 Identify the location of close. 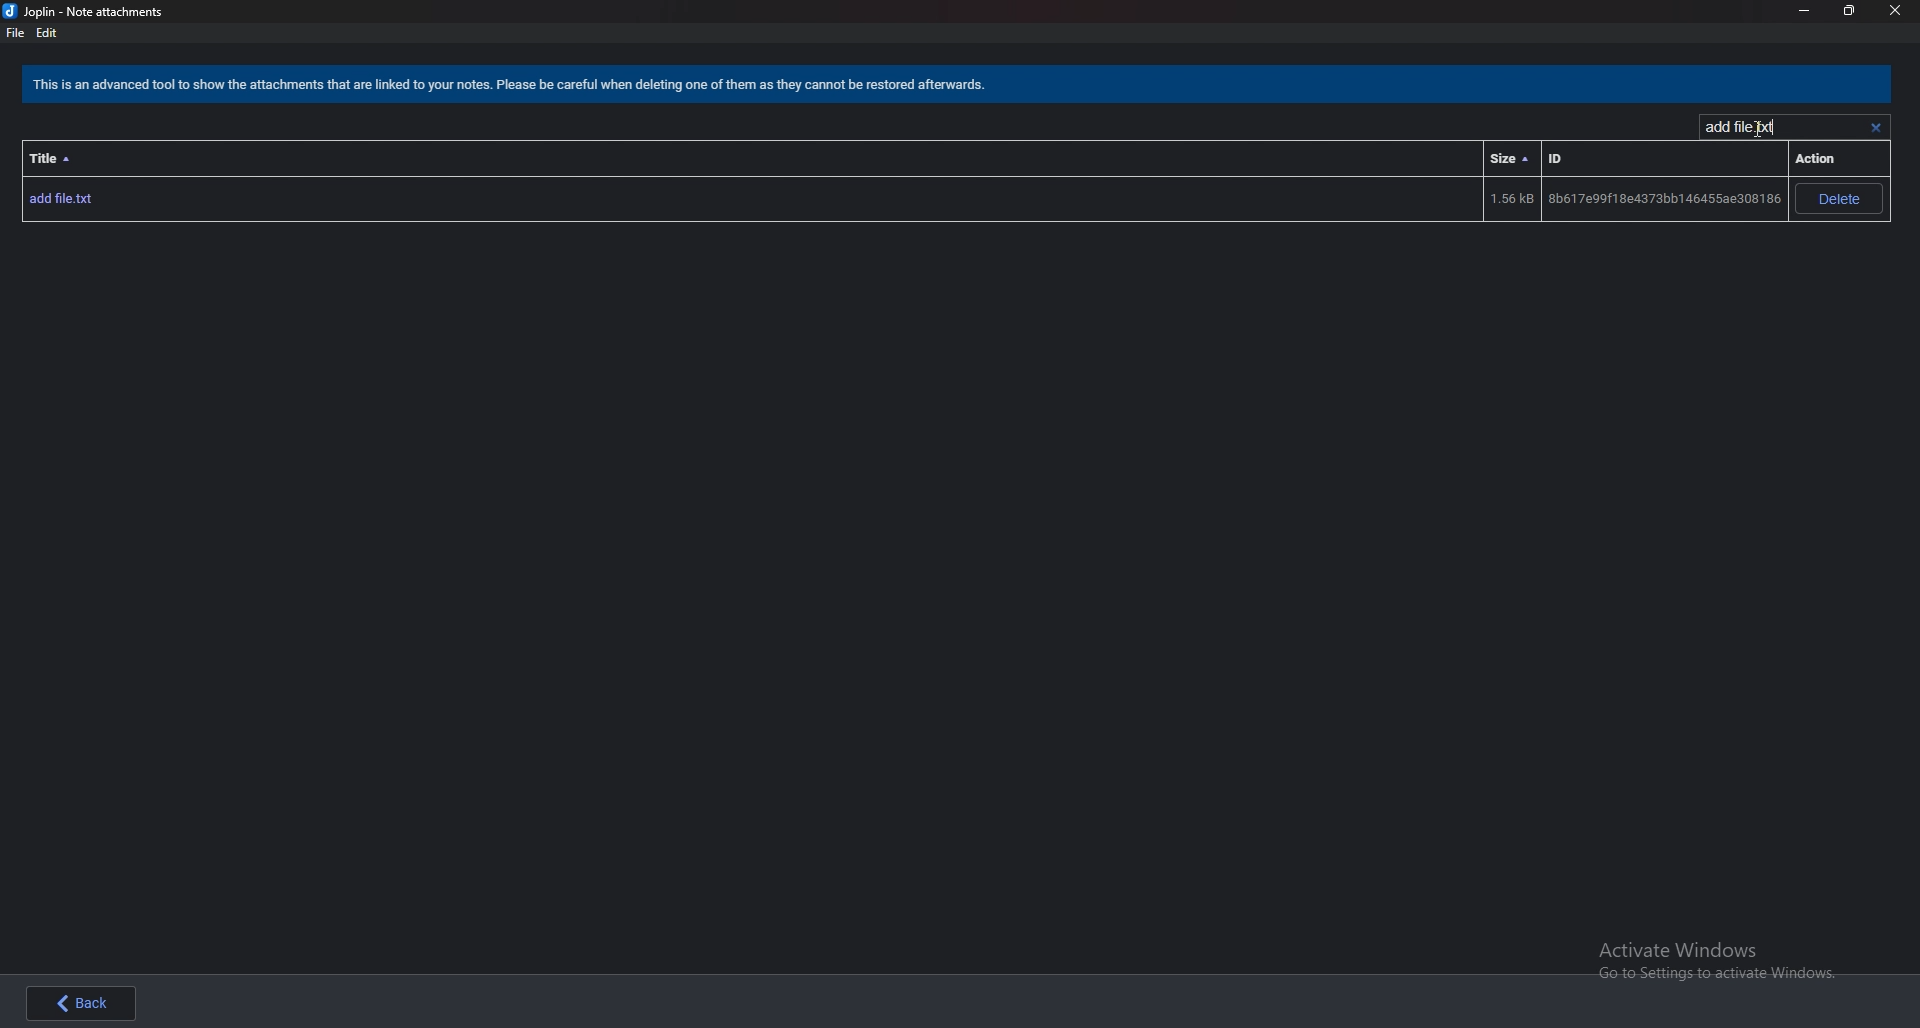
(1895, 12).